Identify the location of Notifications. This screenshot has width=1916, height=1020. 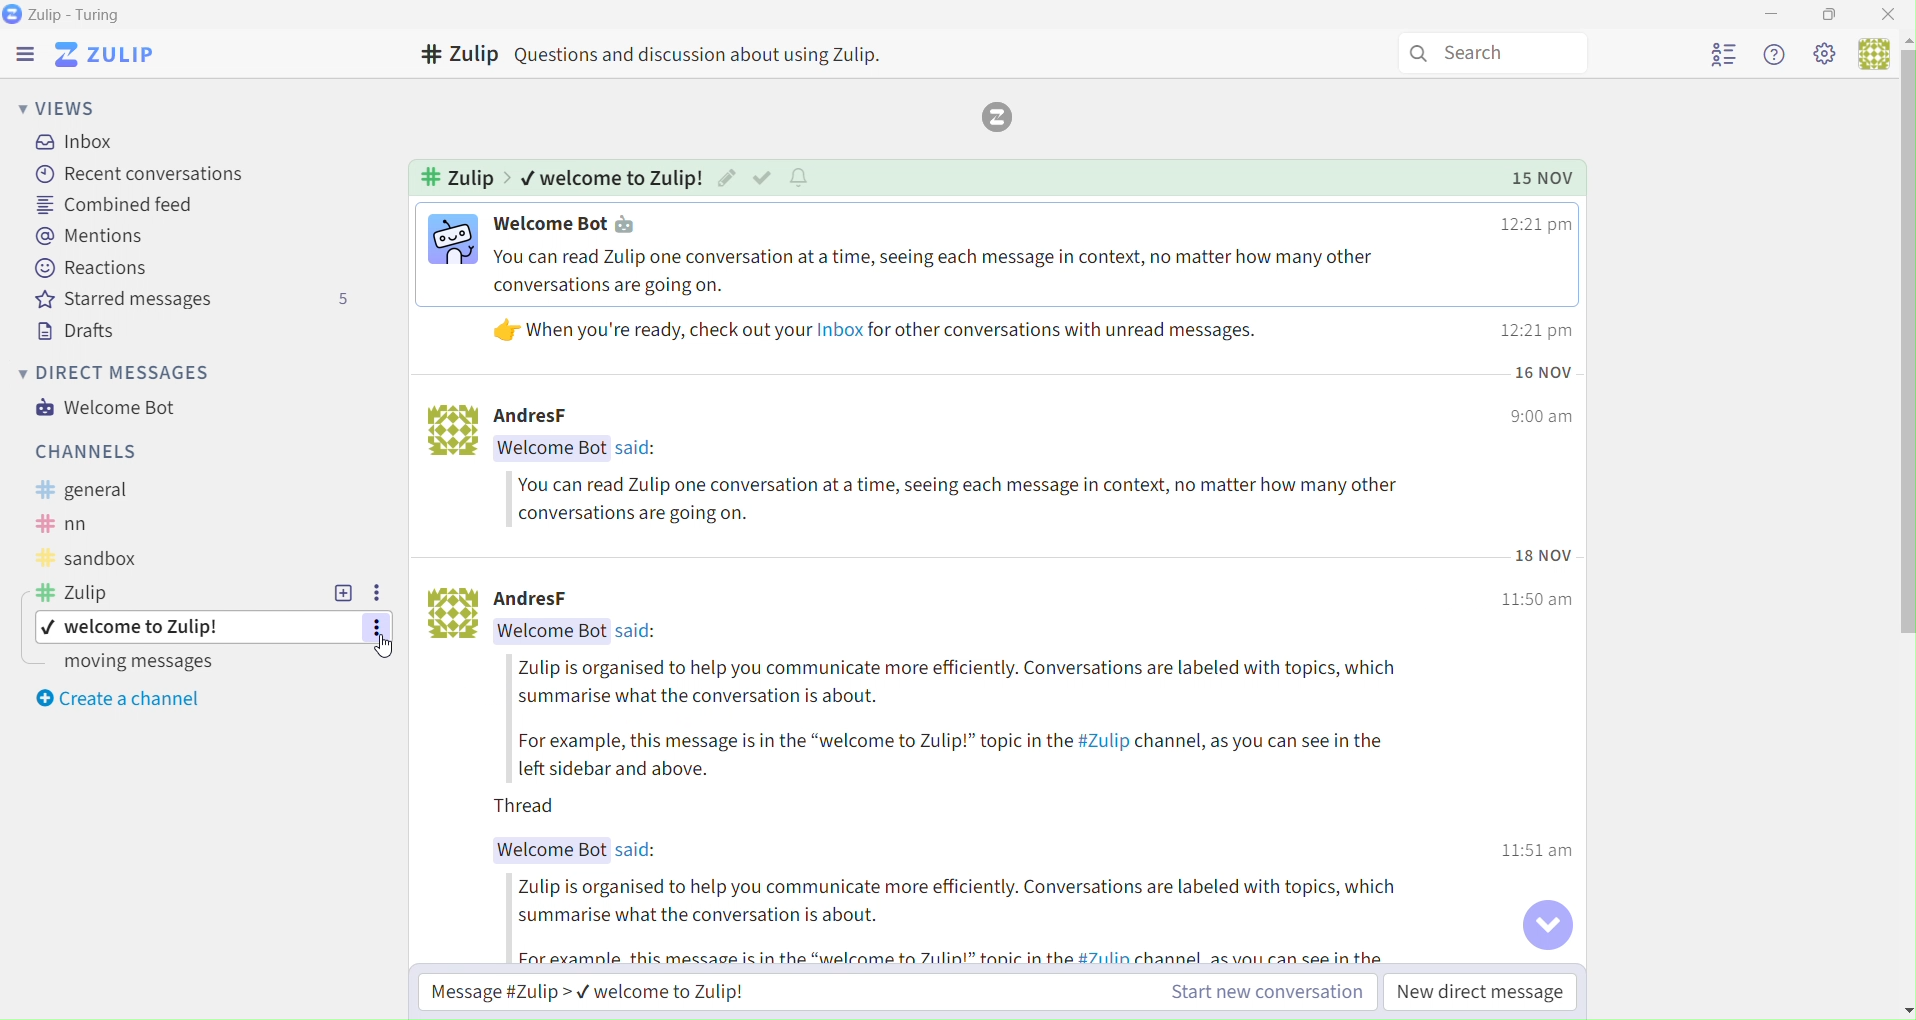
(799, 178).